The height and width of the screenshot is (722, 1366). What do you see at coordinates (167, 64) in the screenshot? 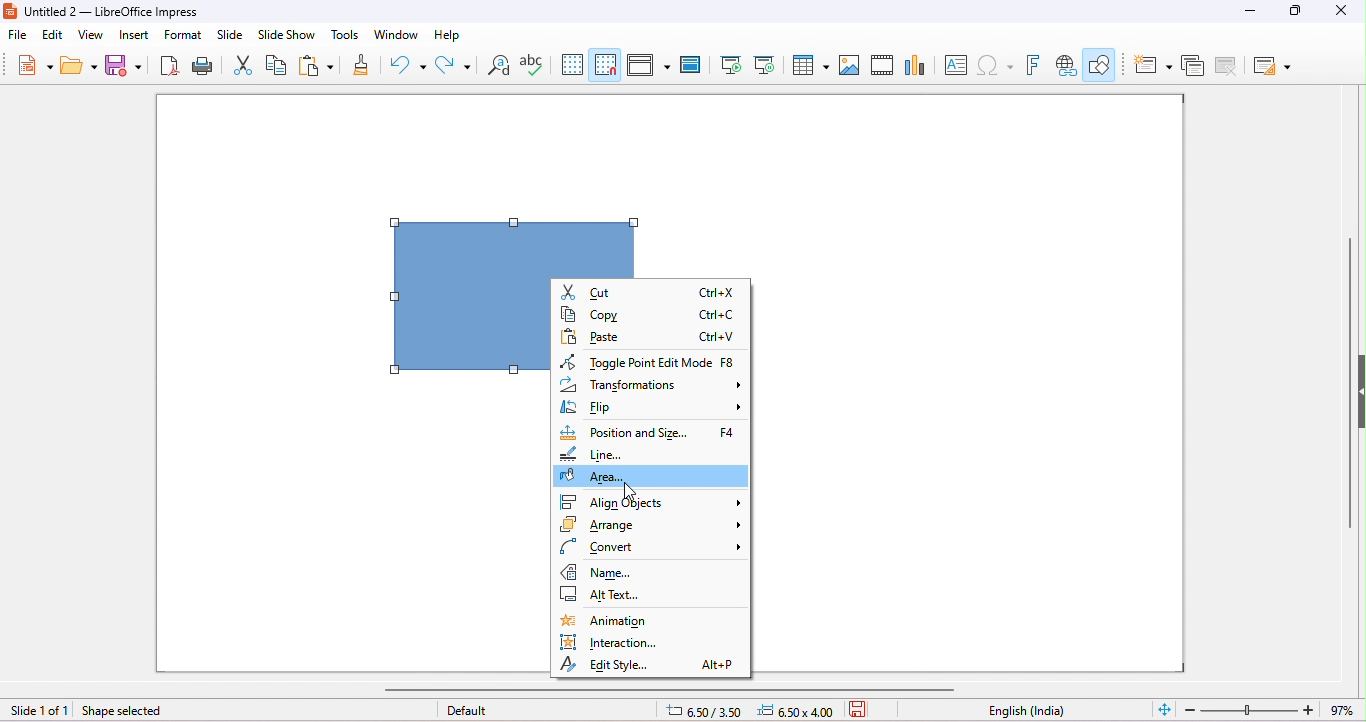
I see `export pdf` at bounding box center [167, 64].